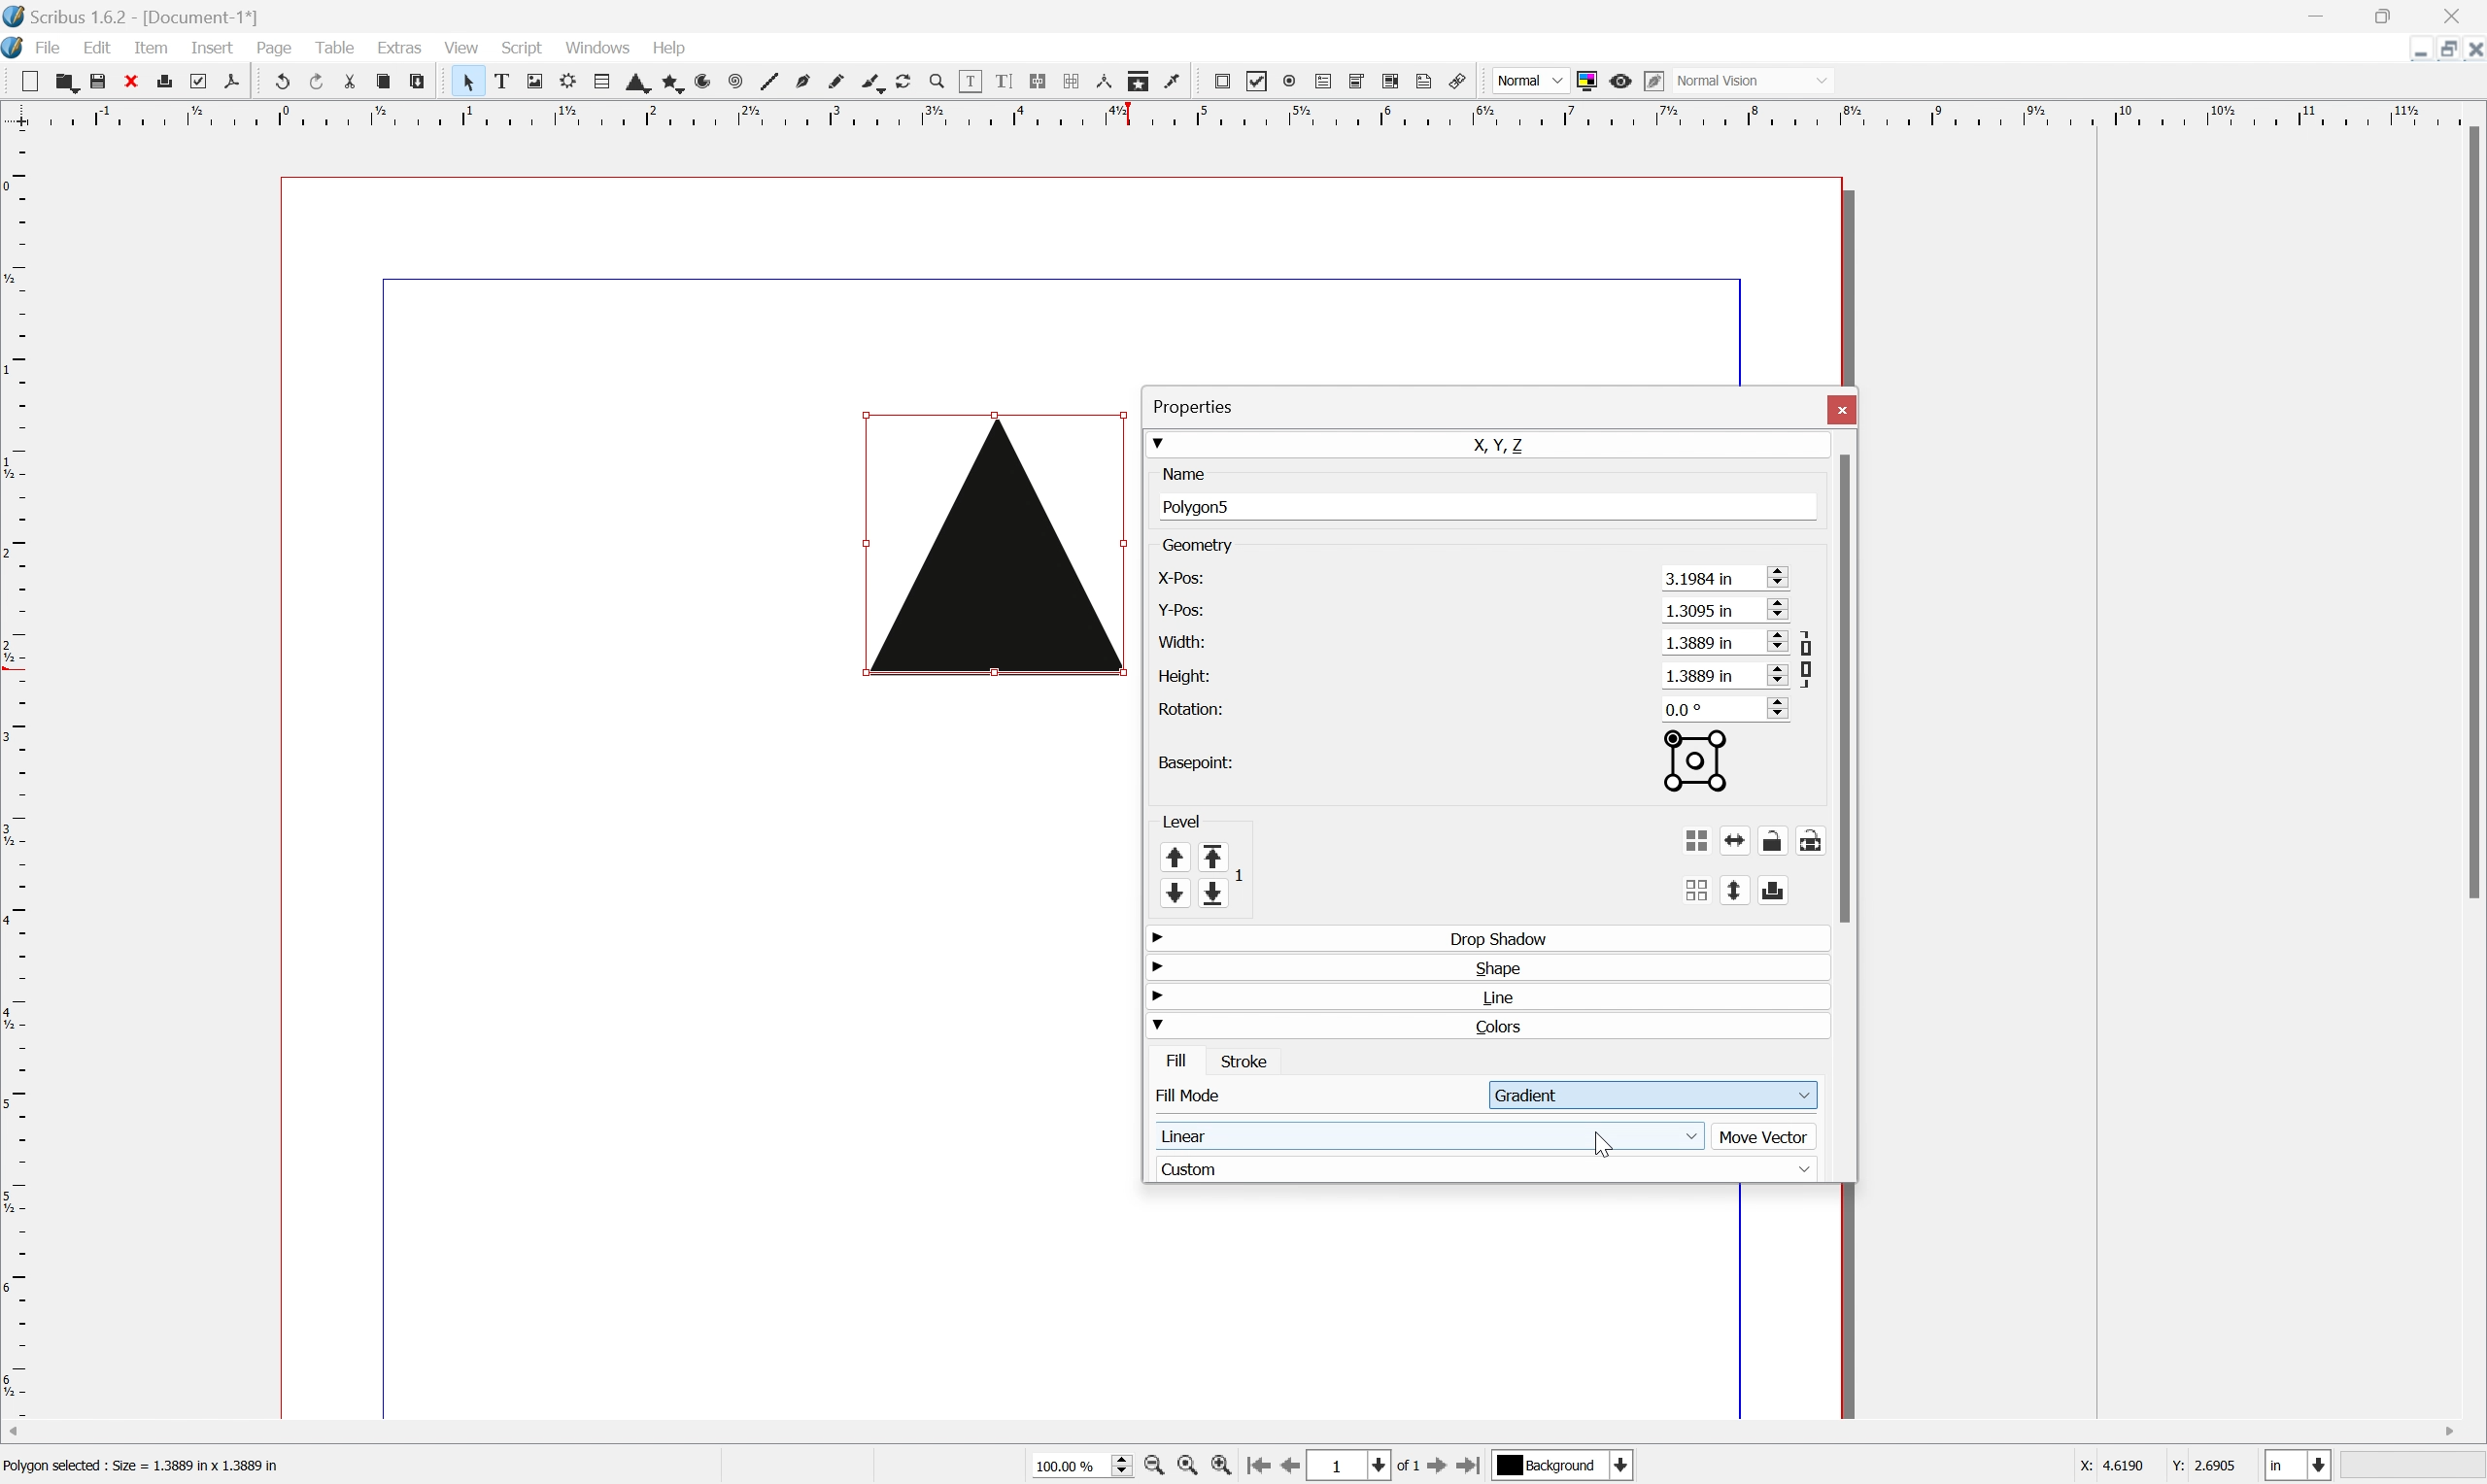 The width and height of the screenshot is (2487, 1484). I want to click on Extras, so click(400, 46).